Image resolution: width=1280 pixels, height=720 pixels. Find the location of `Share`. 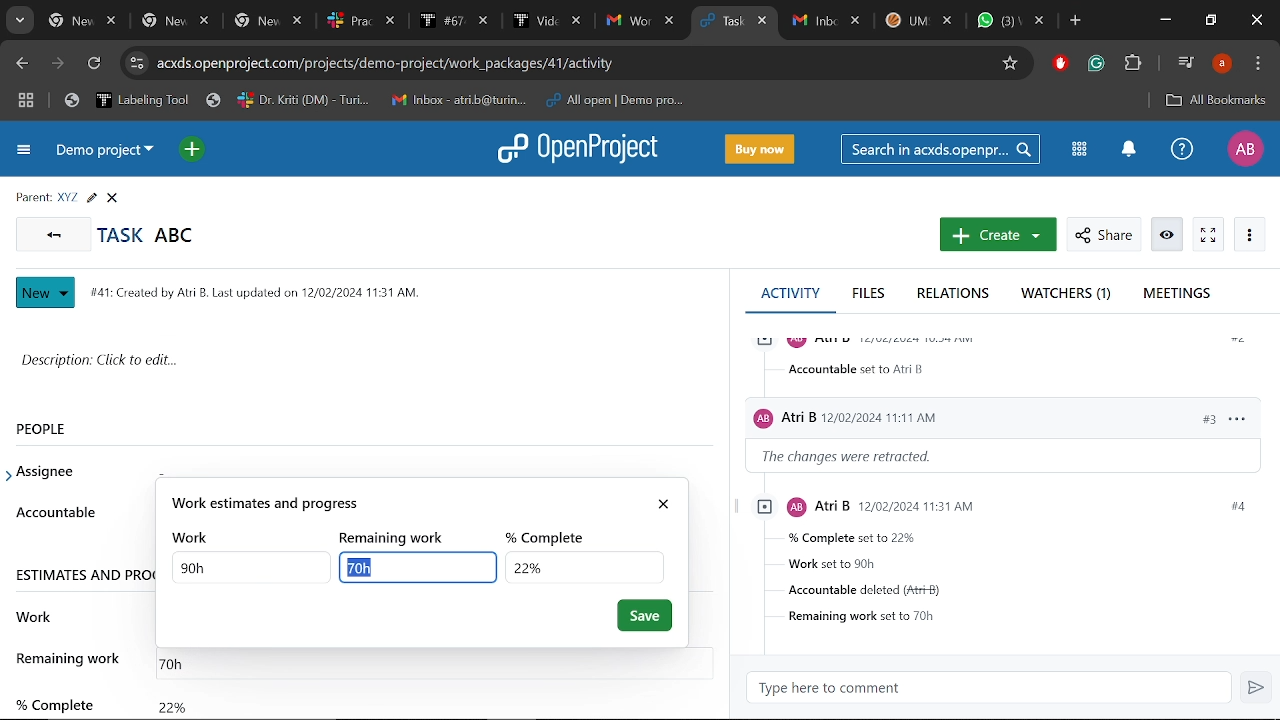

Share is located at coordinates (1102, 235).